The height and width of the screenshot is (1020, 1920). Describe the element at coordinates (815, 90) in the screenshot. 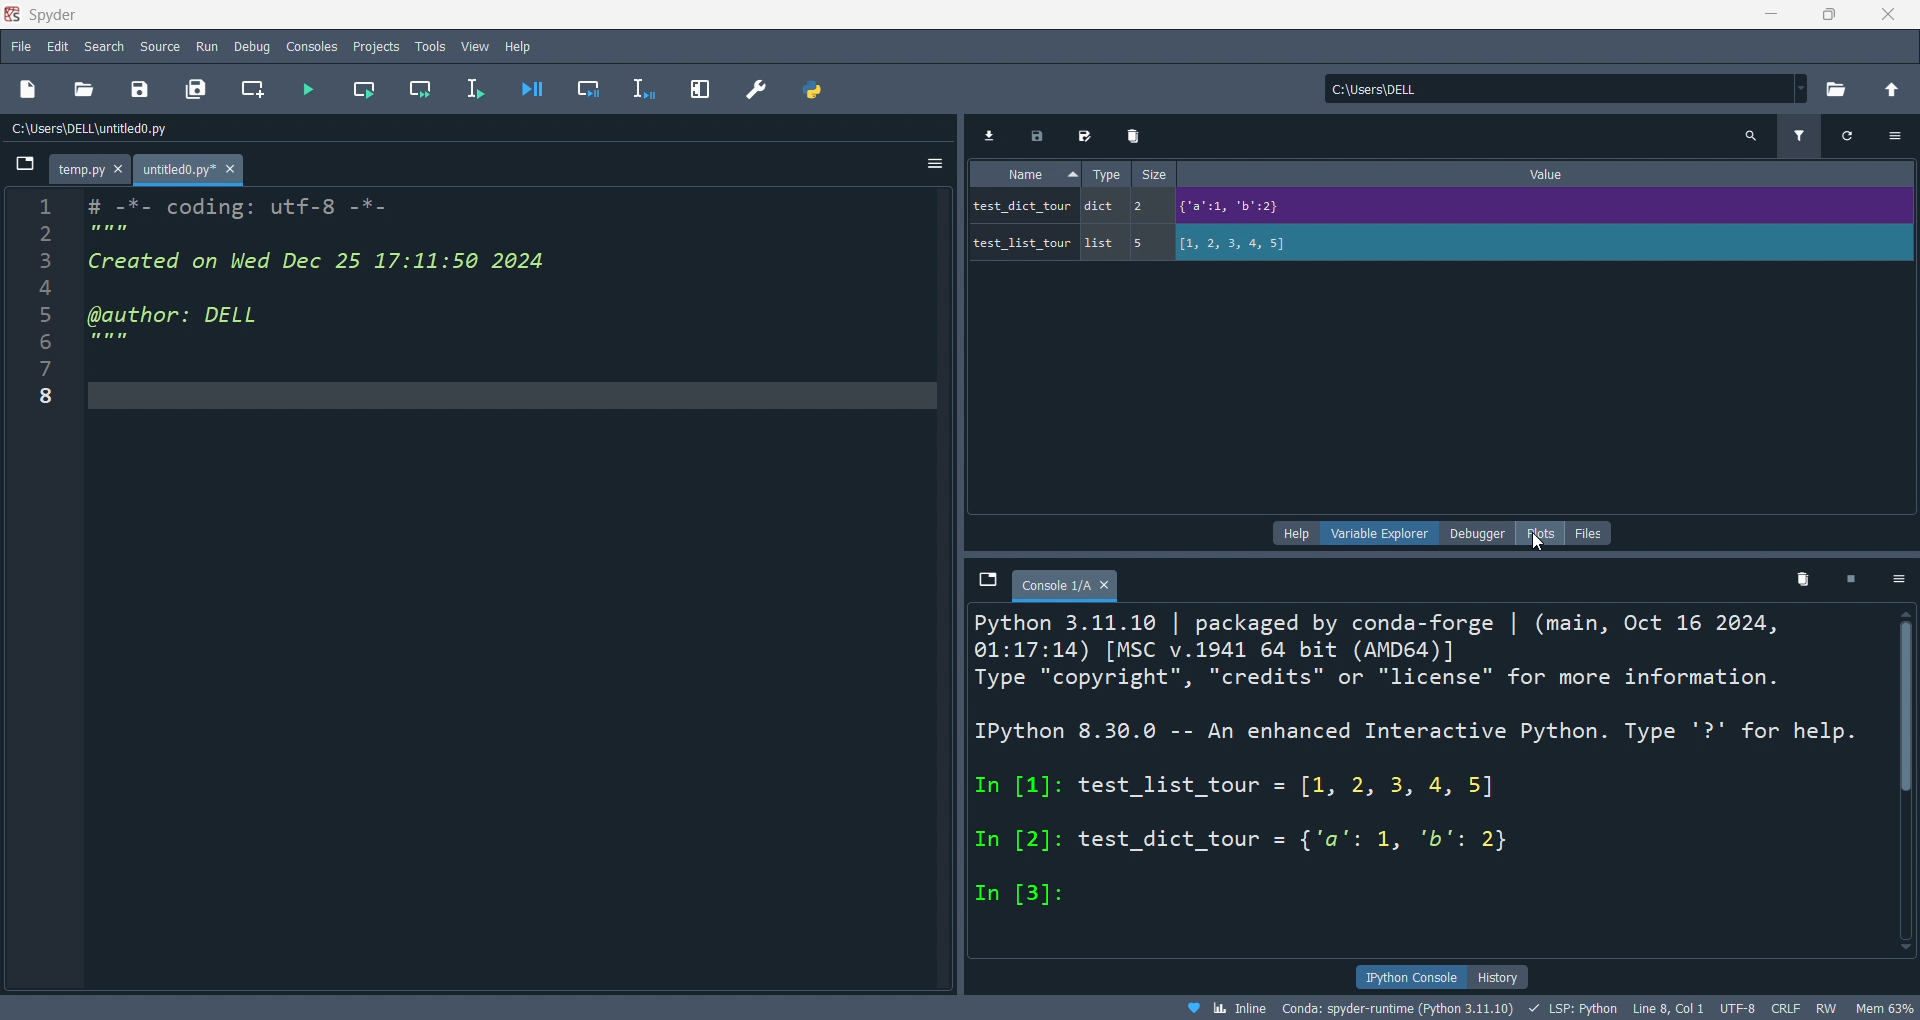

I see `python path manager` at that location.